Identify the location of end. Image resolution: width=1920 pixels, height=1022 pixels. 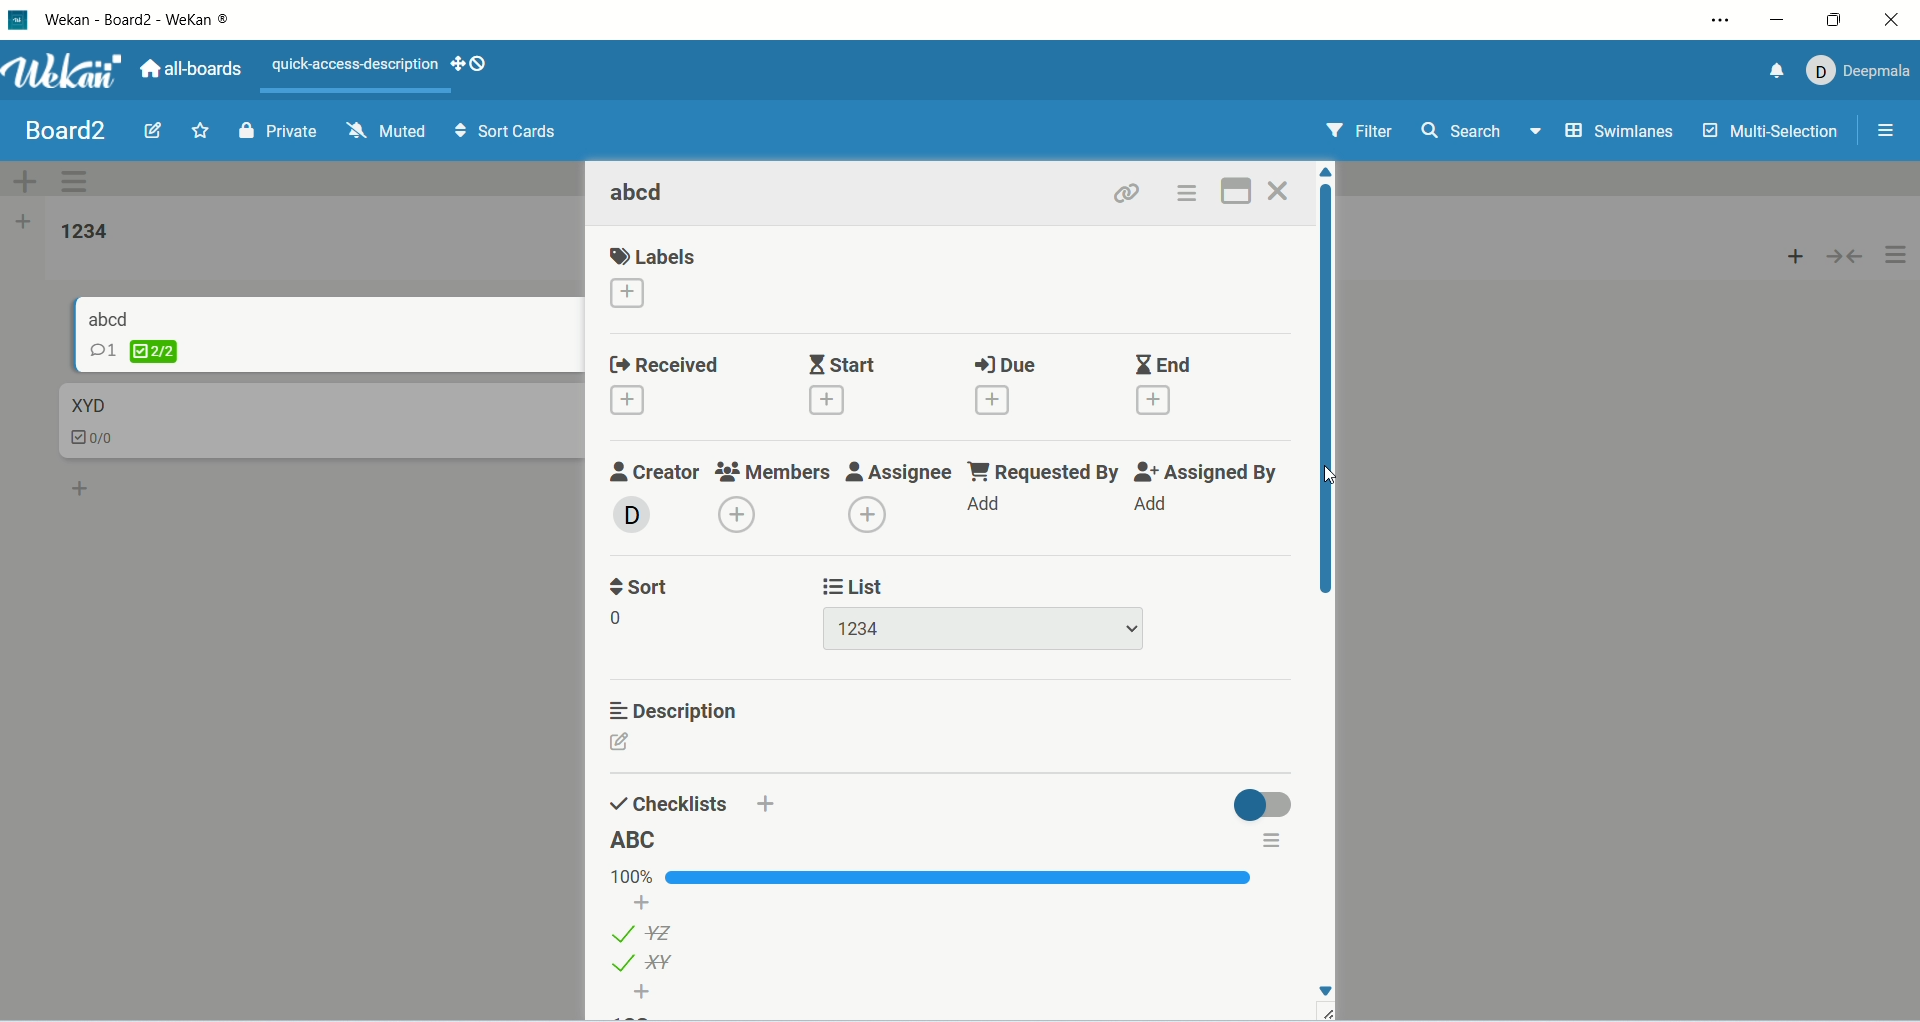
(1163, 364).